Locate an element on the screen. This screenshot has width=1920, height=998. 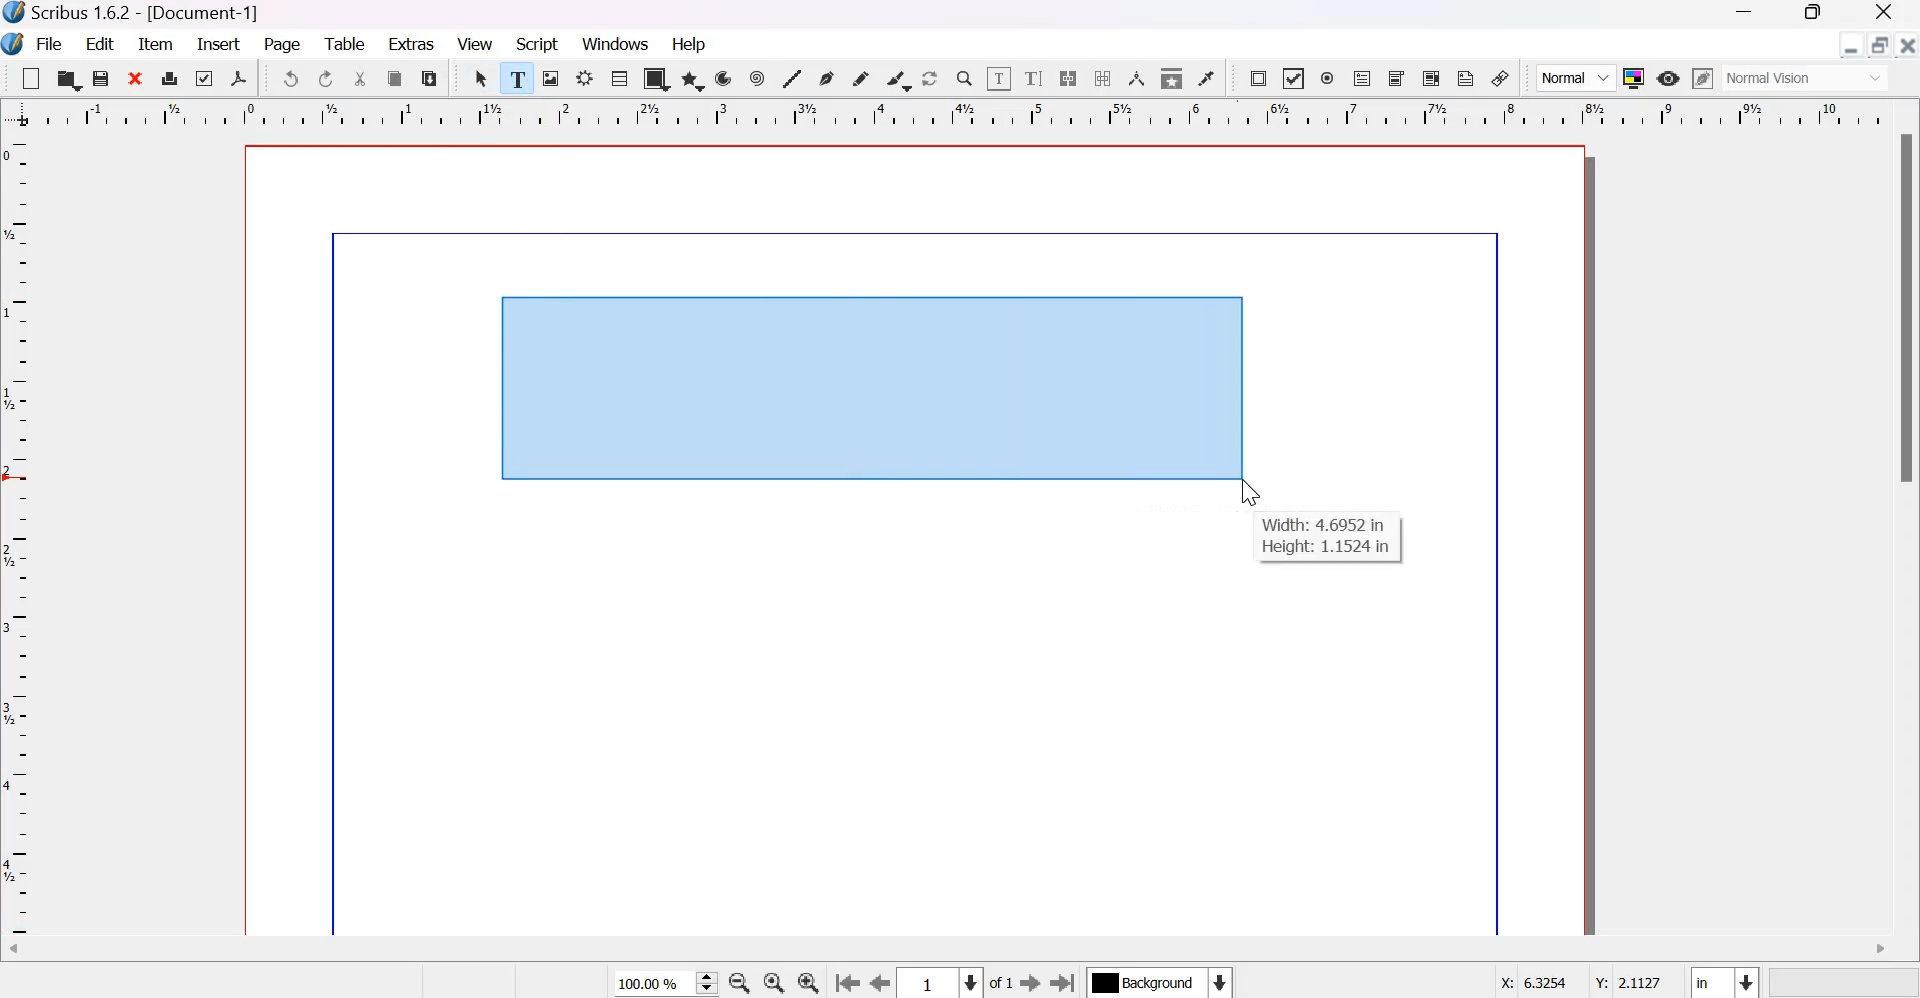
select item is located at coordinates (483, 78).